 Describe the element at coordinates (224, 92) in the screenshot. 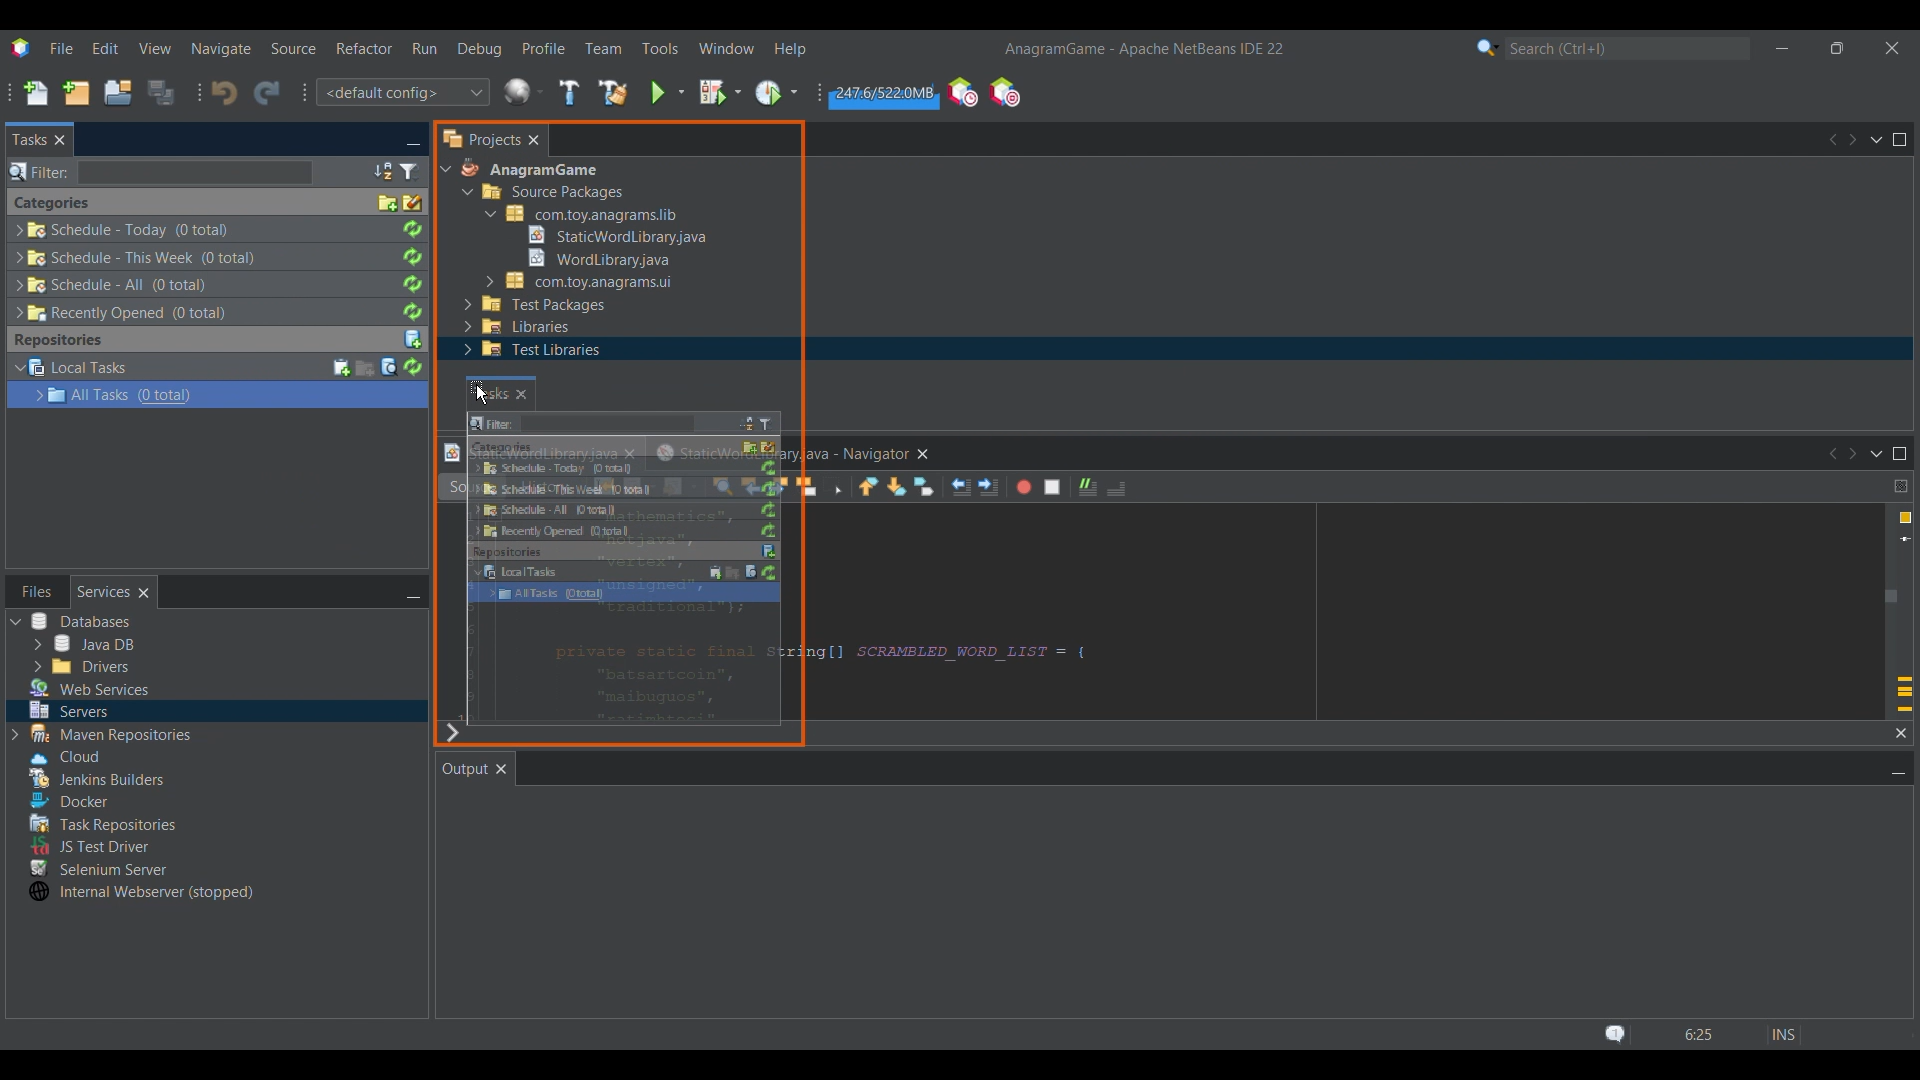

I see `Undo` at that location.